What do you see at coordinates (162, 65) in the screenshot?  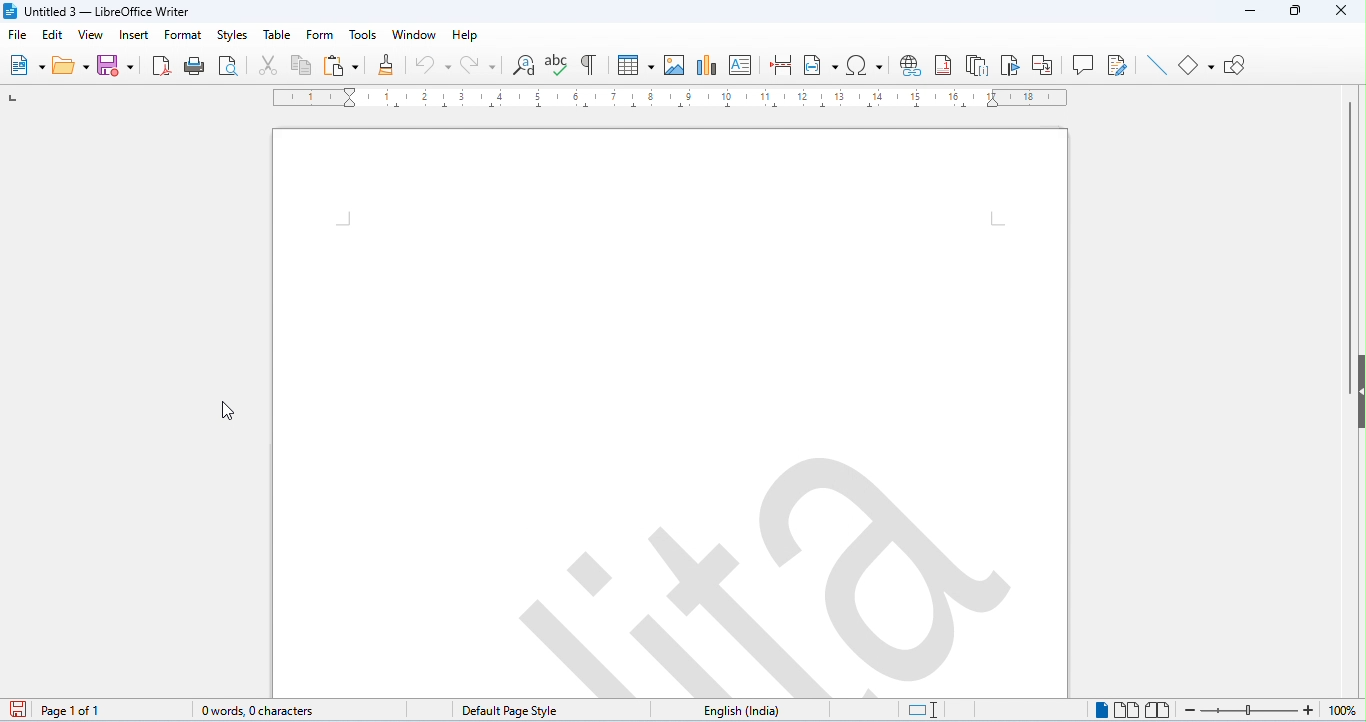 I see `export as pdf` at bounding box center [162, 65].